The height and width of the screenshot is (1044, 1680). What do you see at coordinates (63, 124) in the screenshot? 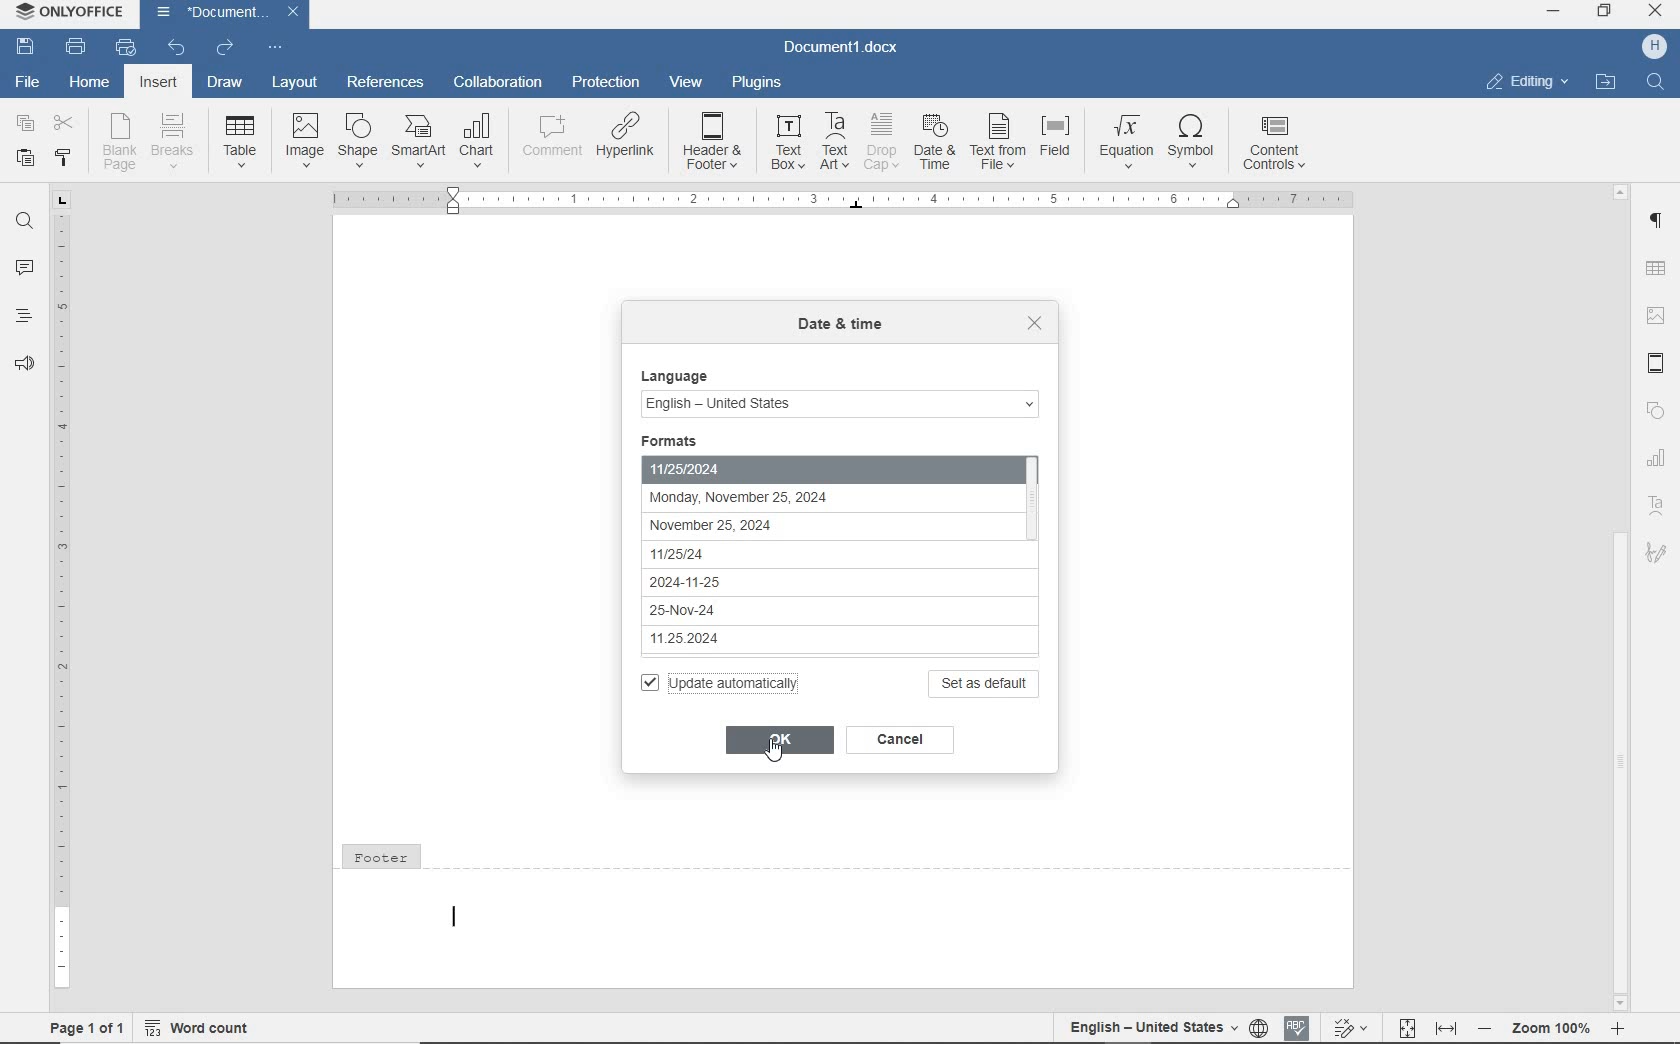
I see `cut` at bounding box center [63, 124].